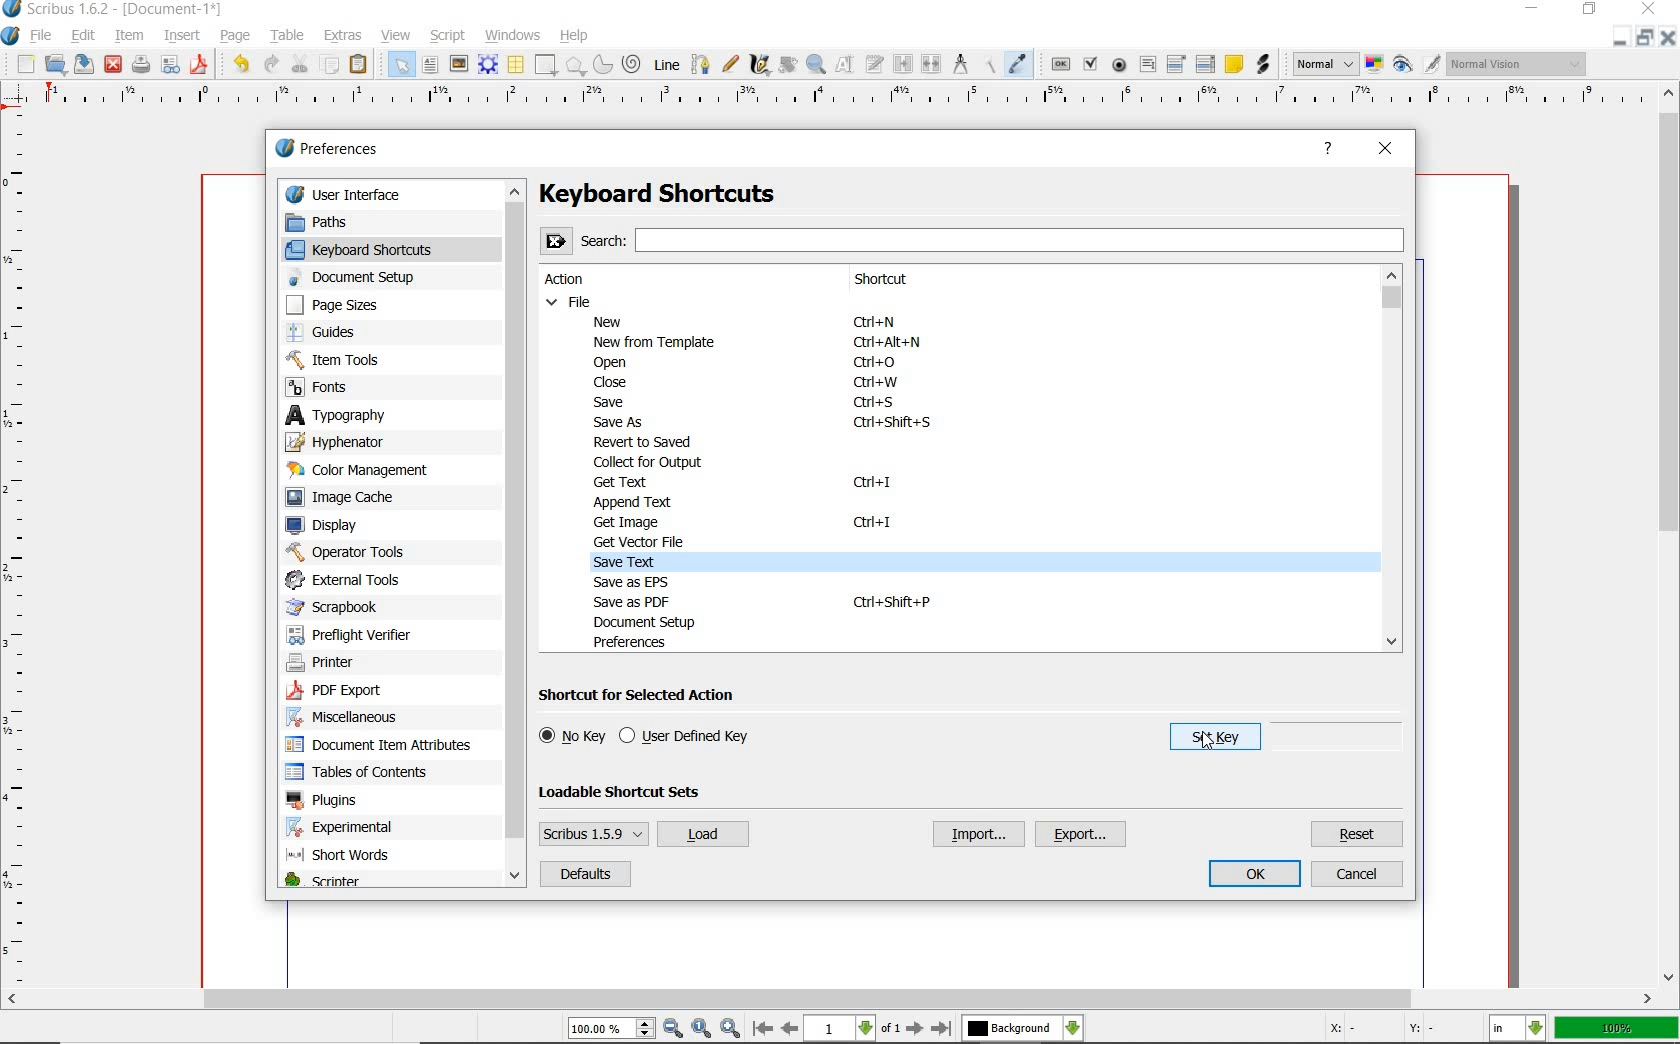 This screenshot has height=1044, width=1680. What do you see at coordinates (392, 193) in the screenshot?
I see `user interface` at bounding box center [392, 193].